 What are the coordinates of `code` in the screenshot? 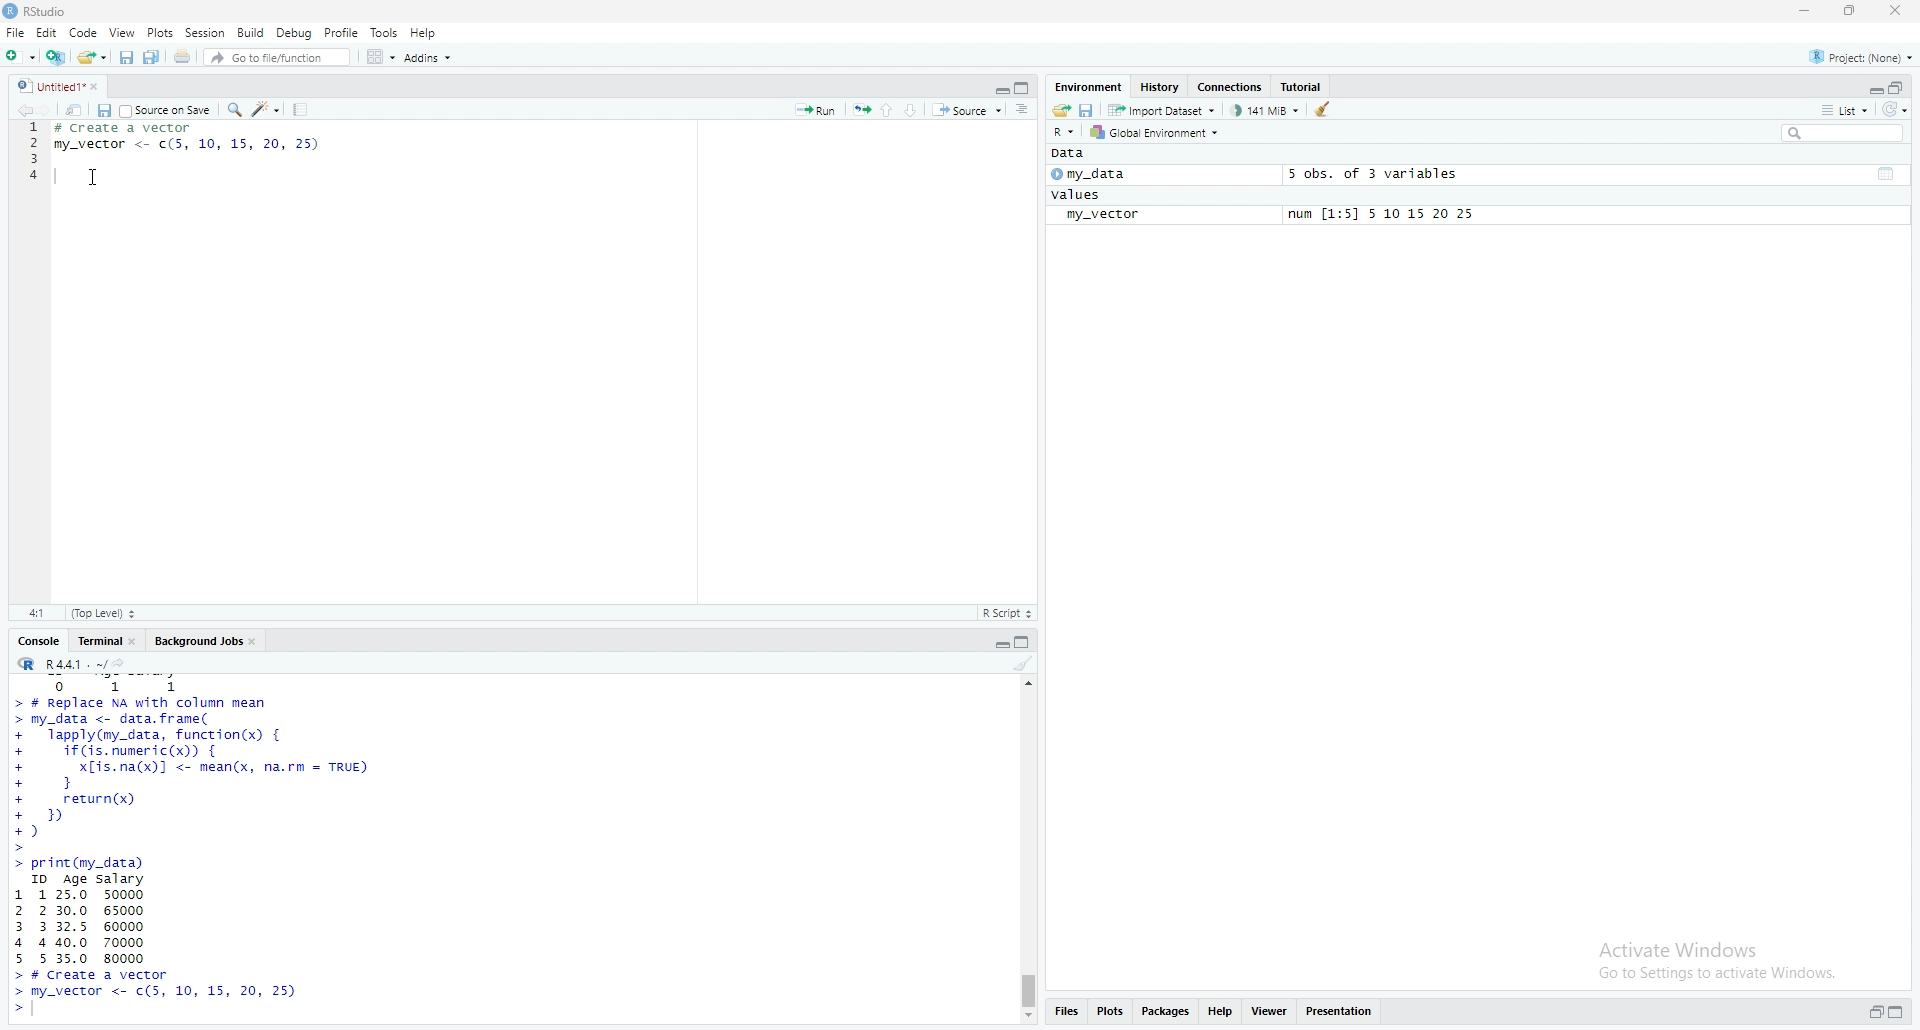 It's located at (83, 33).